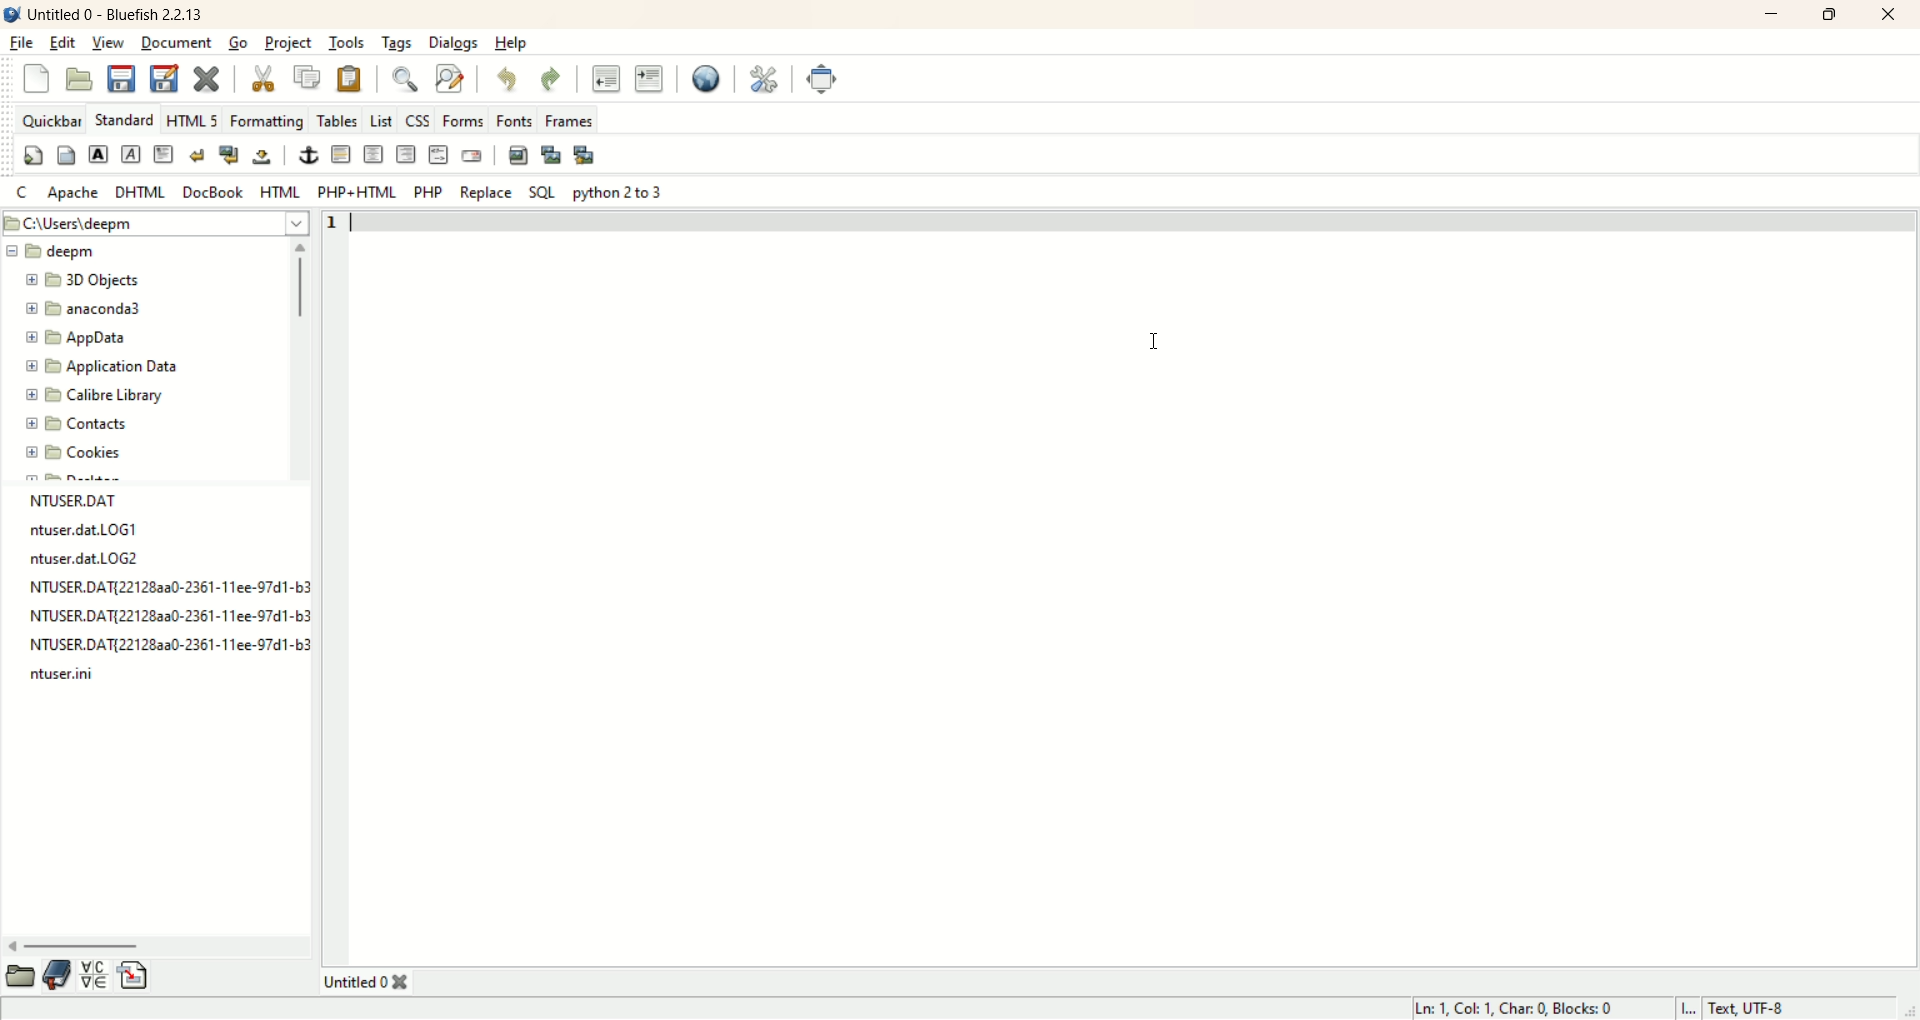 This screenshot has height=1020, width=1920. What do you see at coordinates (378, 120) in the screenshot?
I see `List` at bounding box center [378, 120].